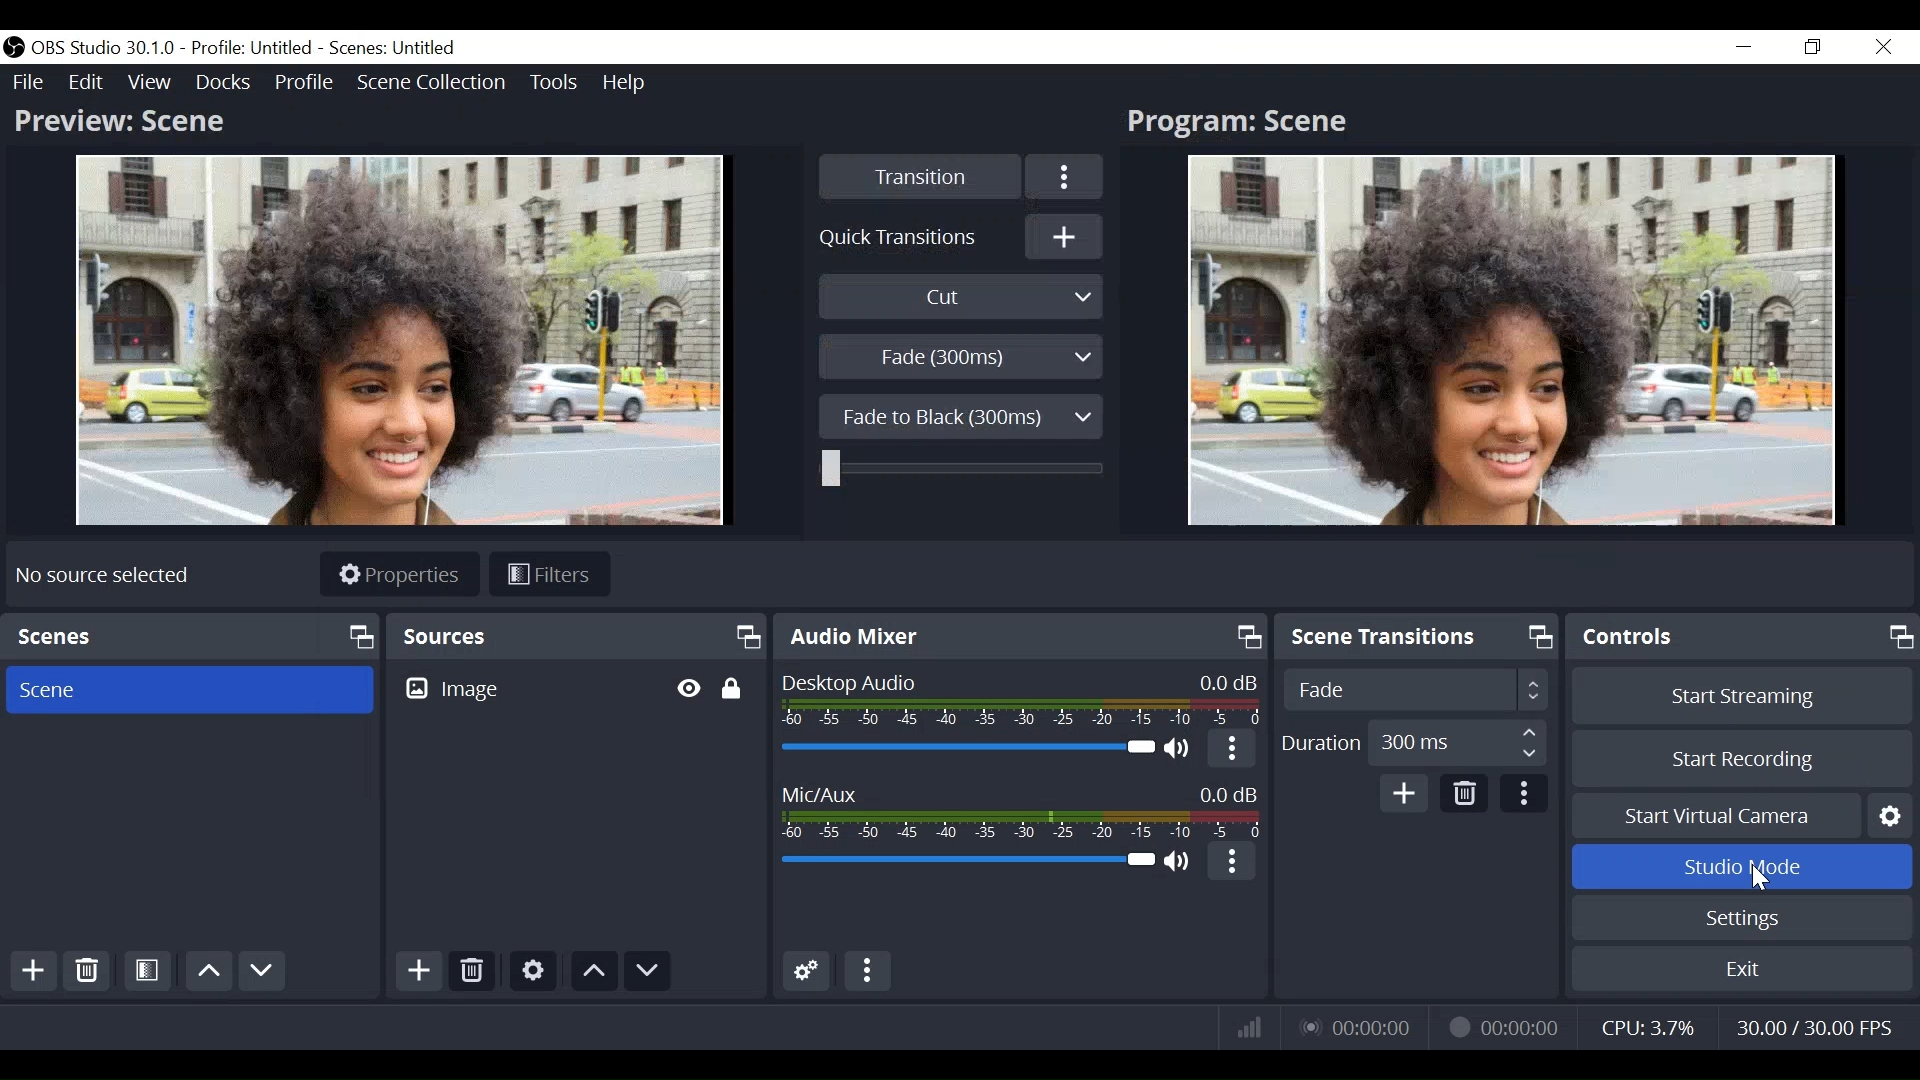  I want to click on Settings , so click(1741, 916).